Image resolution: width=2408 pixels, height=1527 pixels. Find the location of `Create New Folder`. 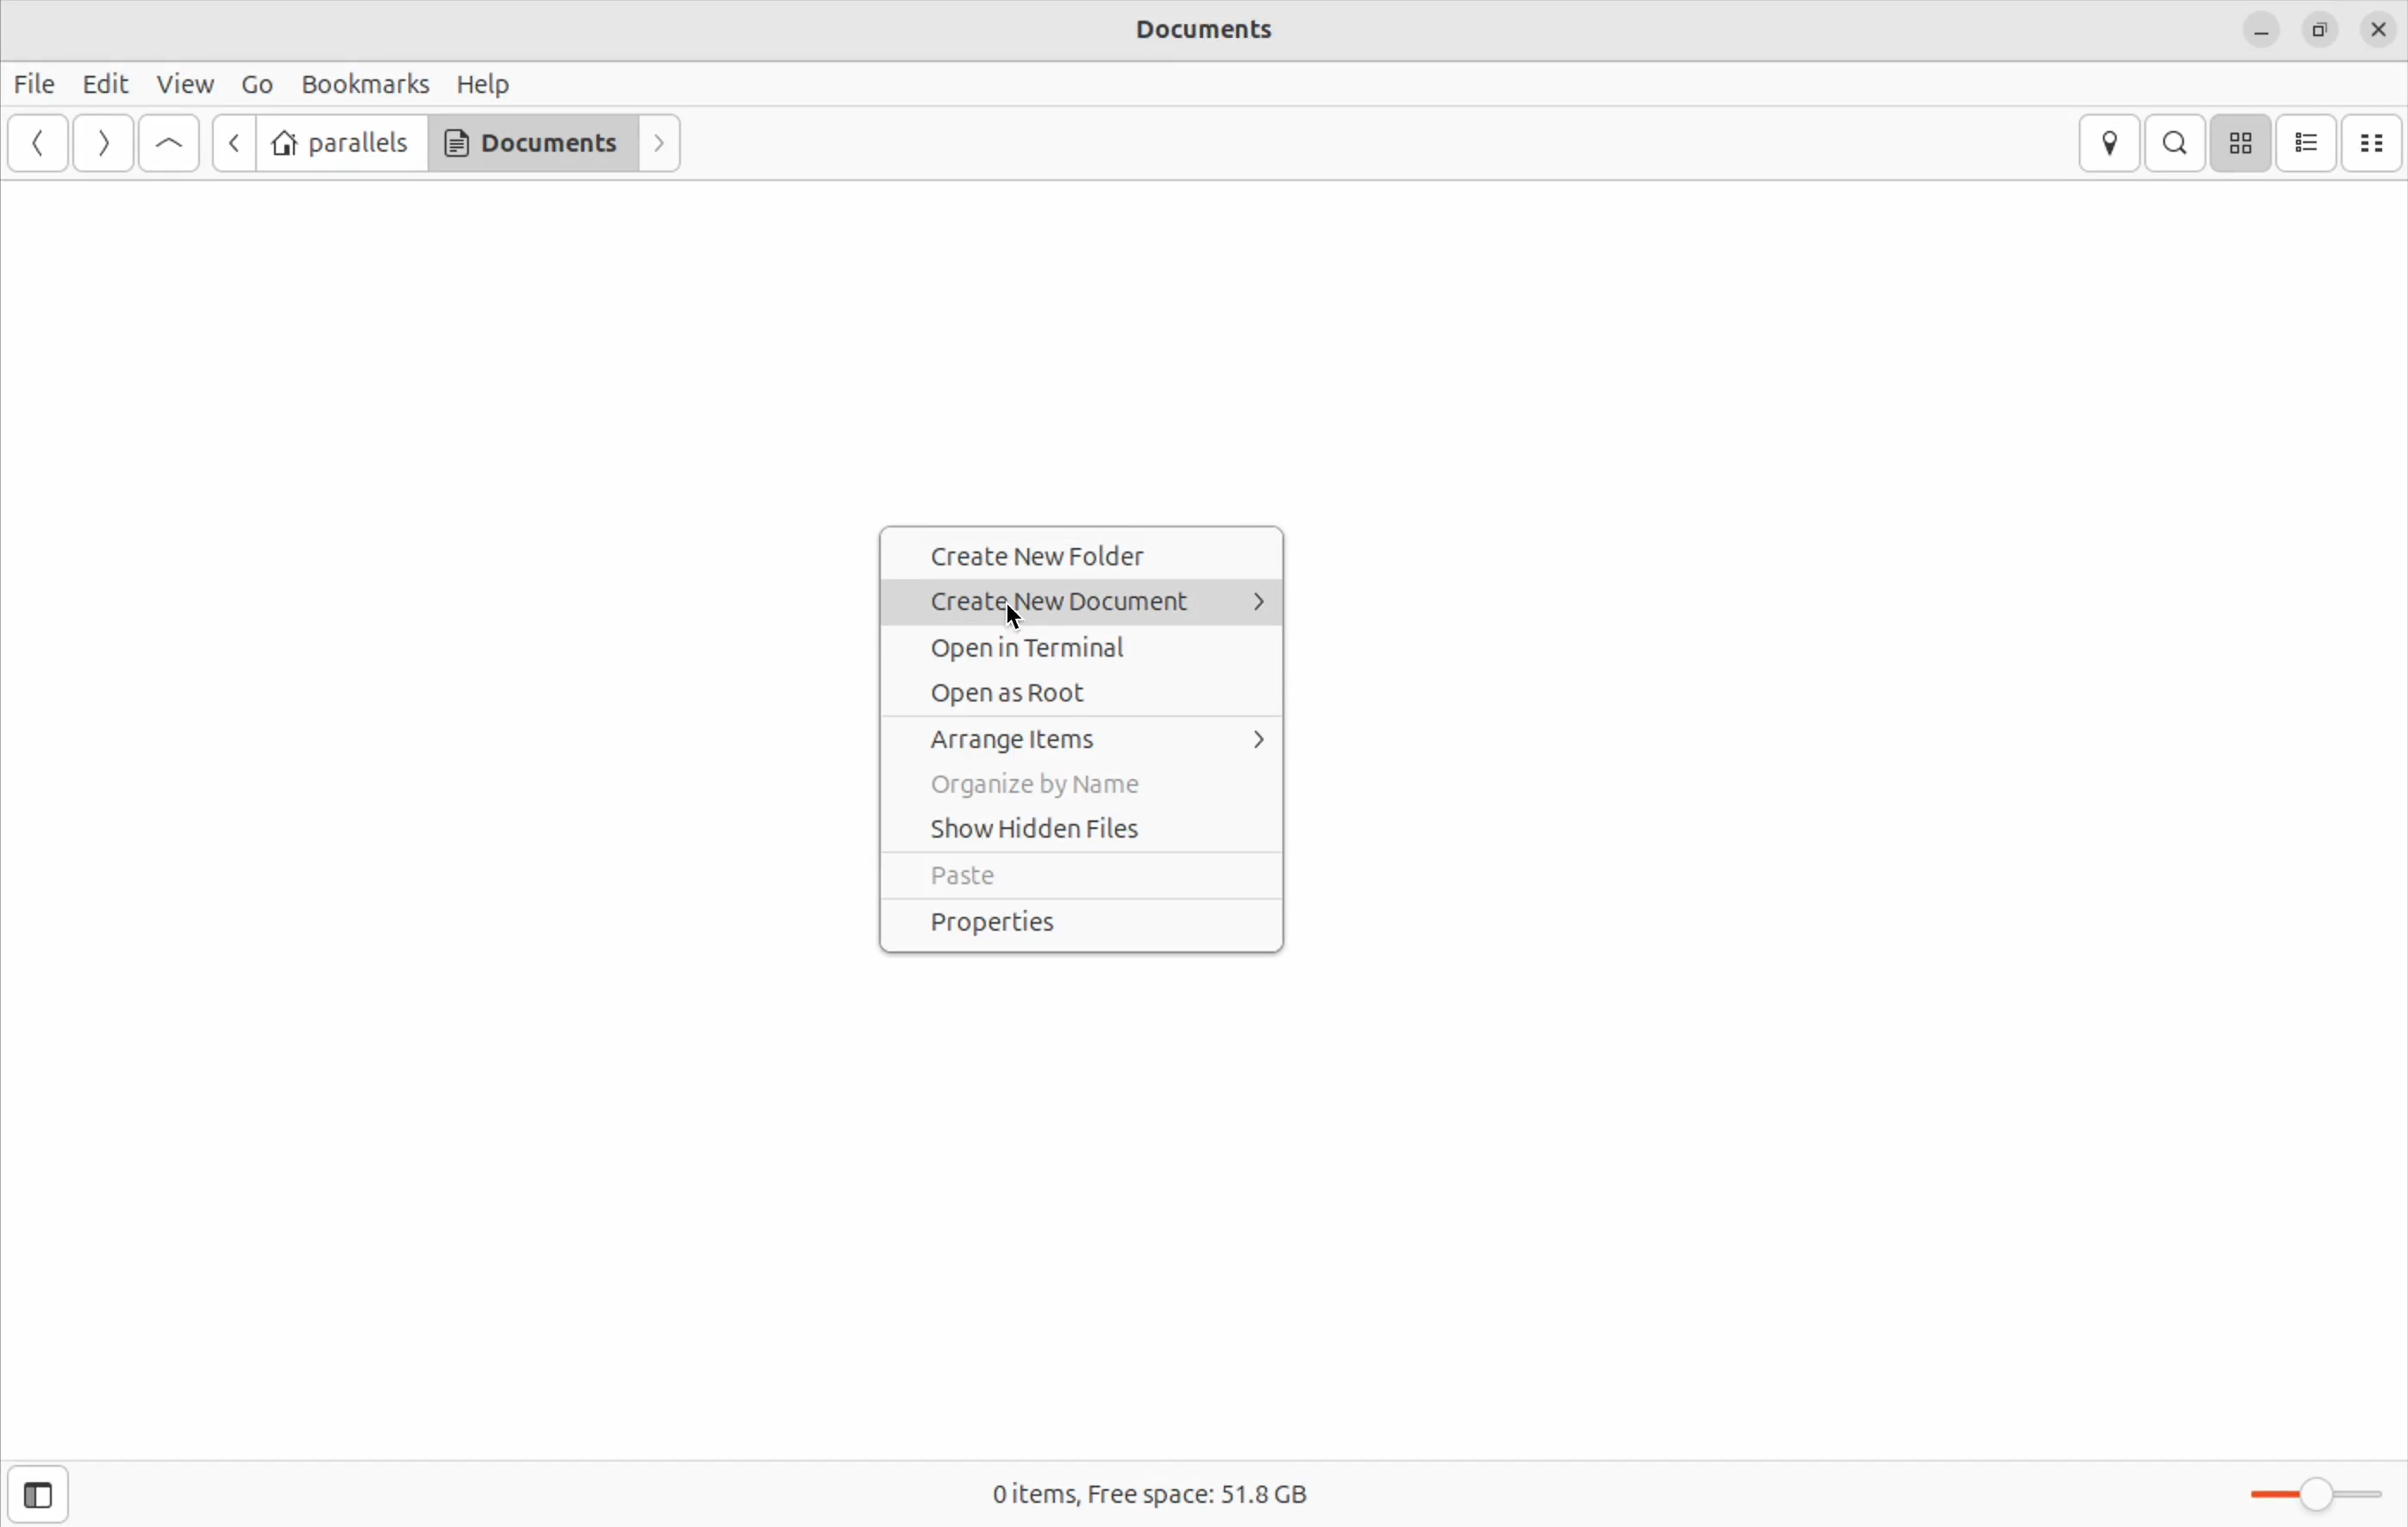

Create New Folder is located at coordinates (1086, 555).